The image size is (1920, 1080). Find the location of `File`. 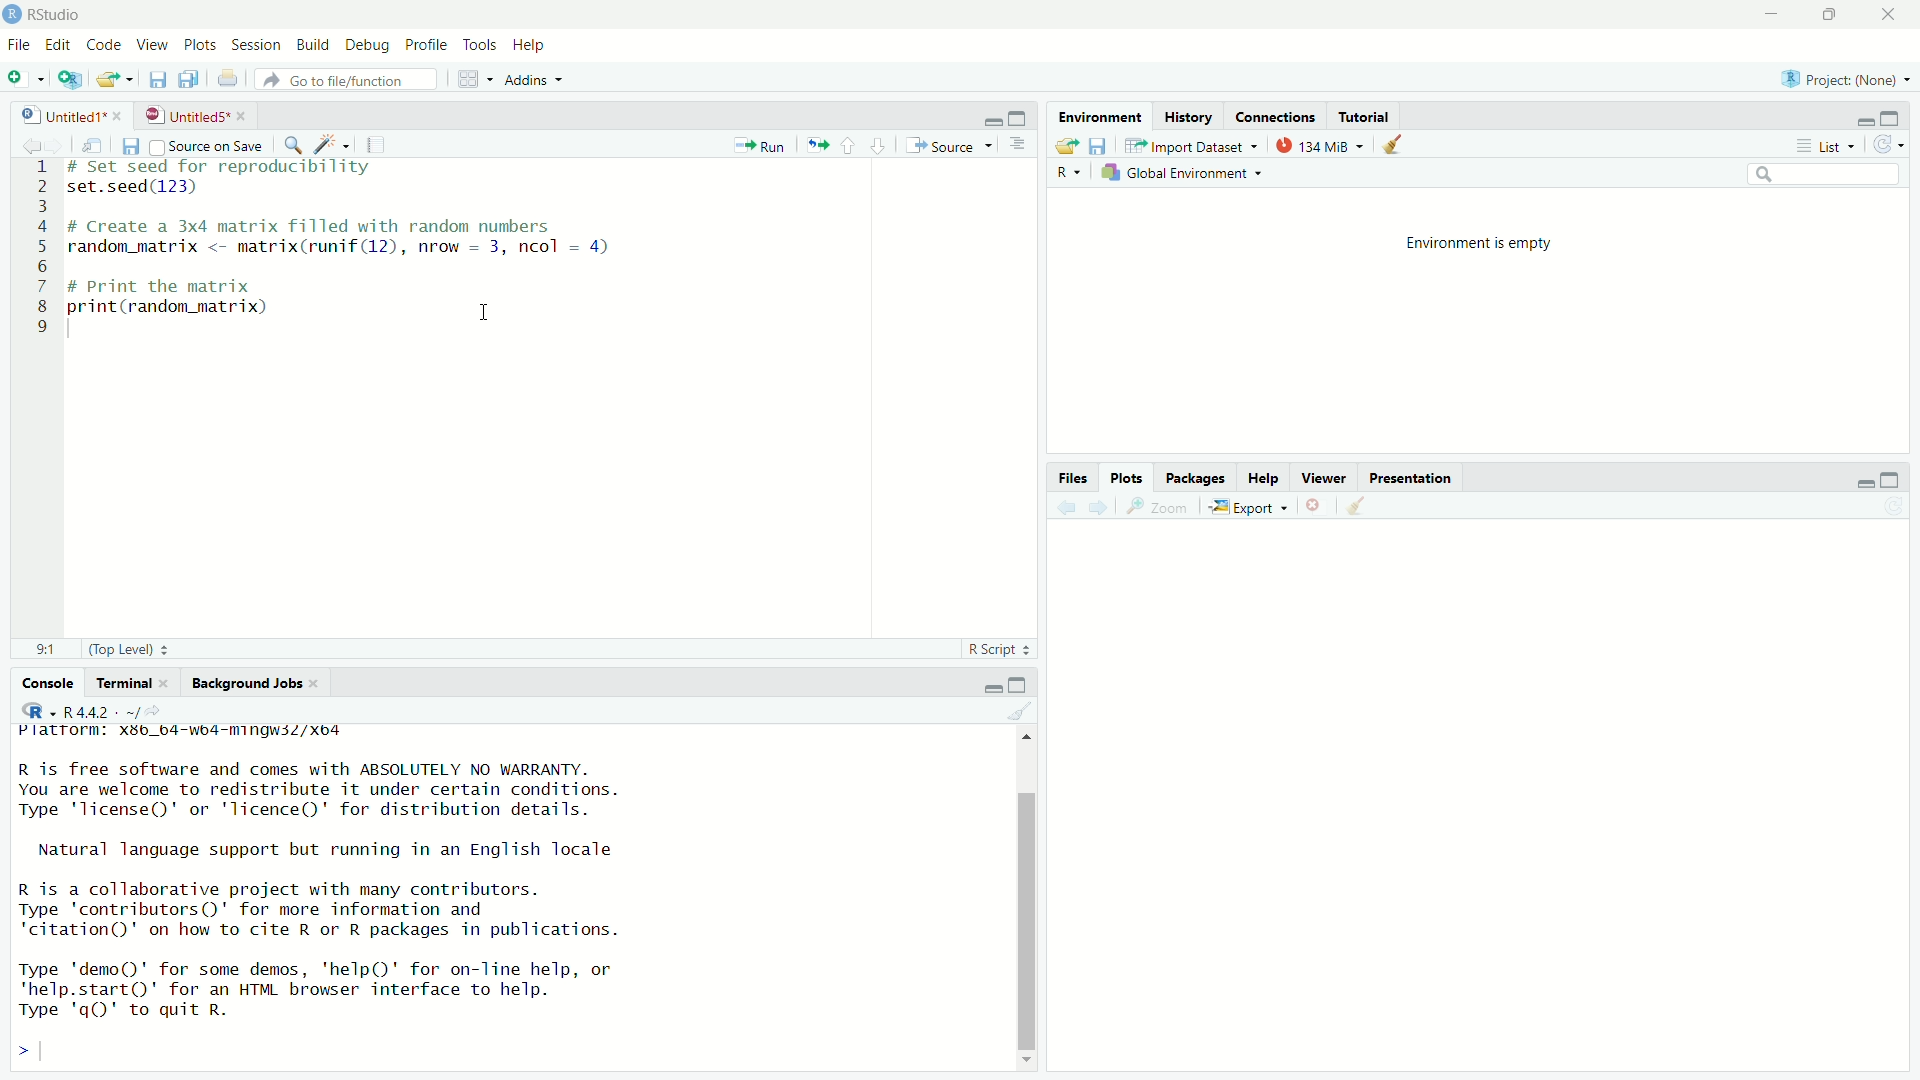

File is located at coordinates (20, 44).